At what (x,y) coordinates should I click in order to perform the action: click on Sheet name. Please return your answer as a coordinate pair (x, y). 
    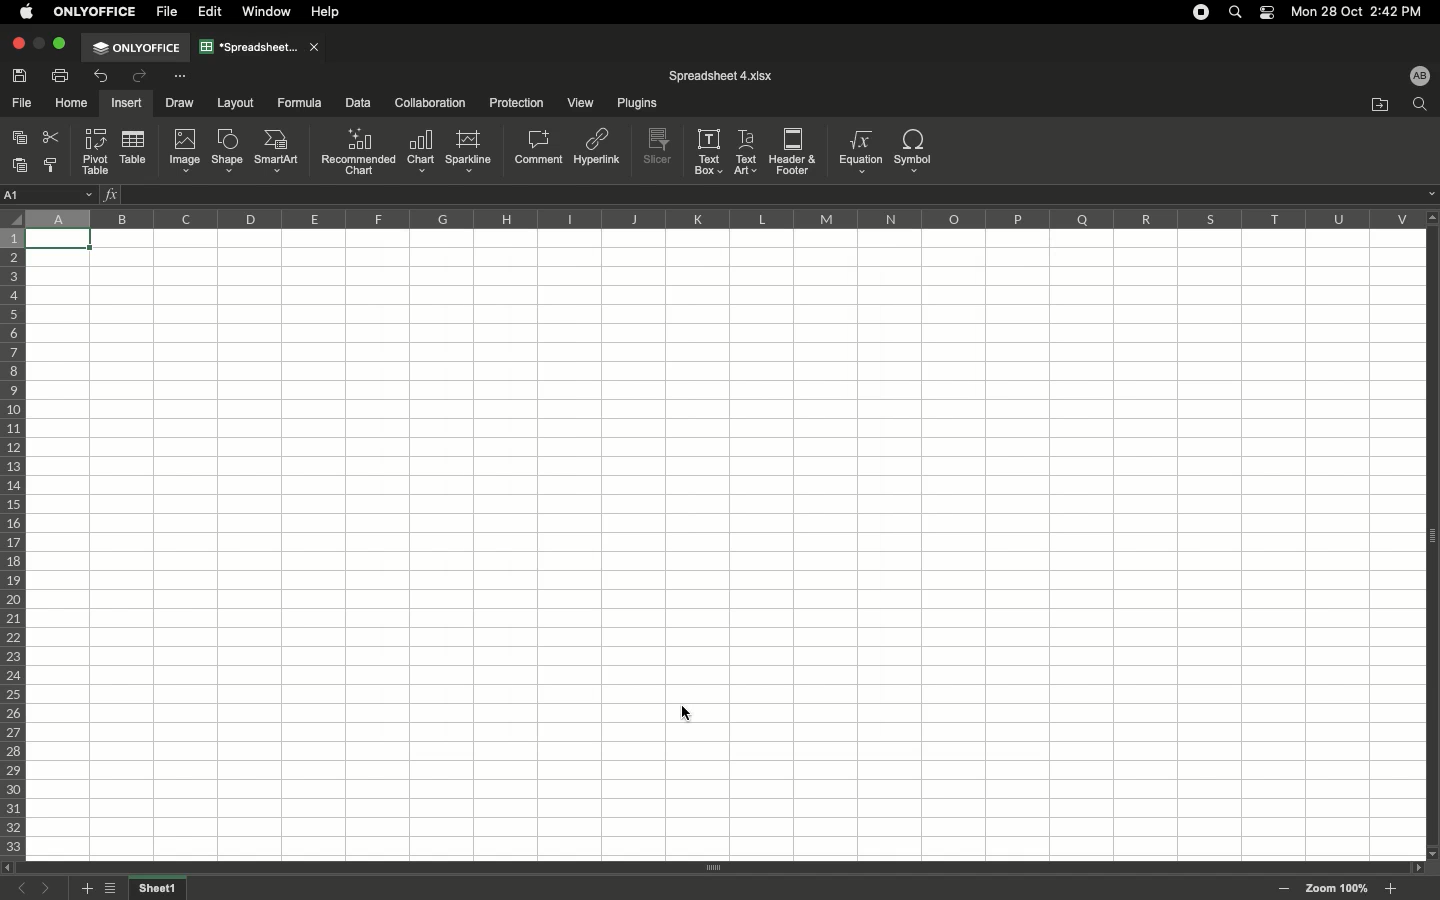
    Looking at the image, I should click on (160, 889).